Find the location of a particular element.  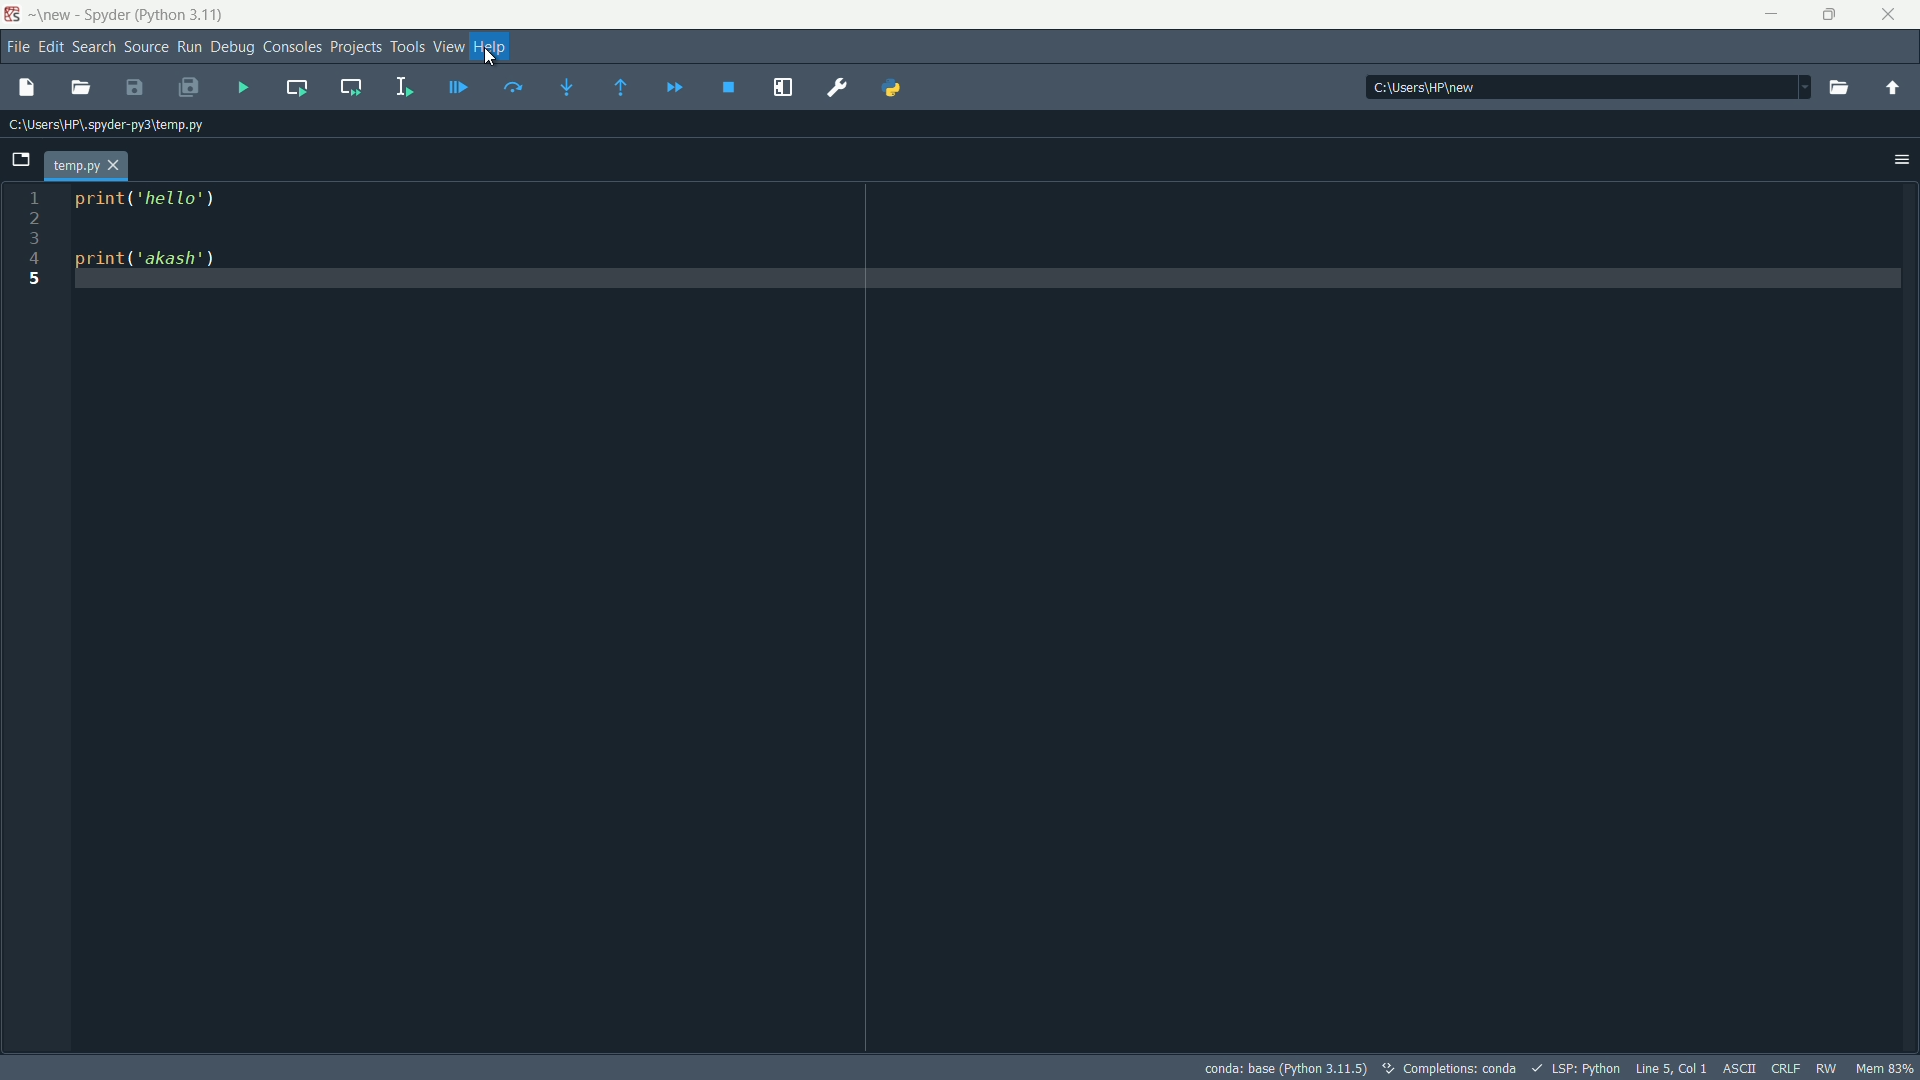

options is located at coordinates (1902, 160).